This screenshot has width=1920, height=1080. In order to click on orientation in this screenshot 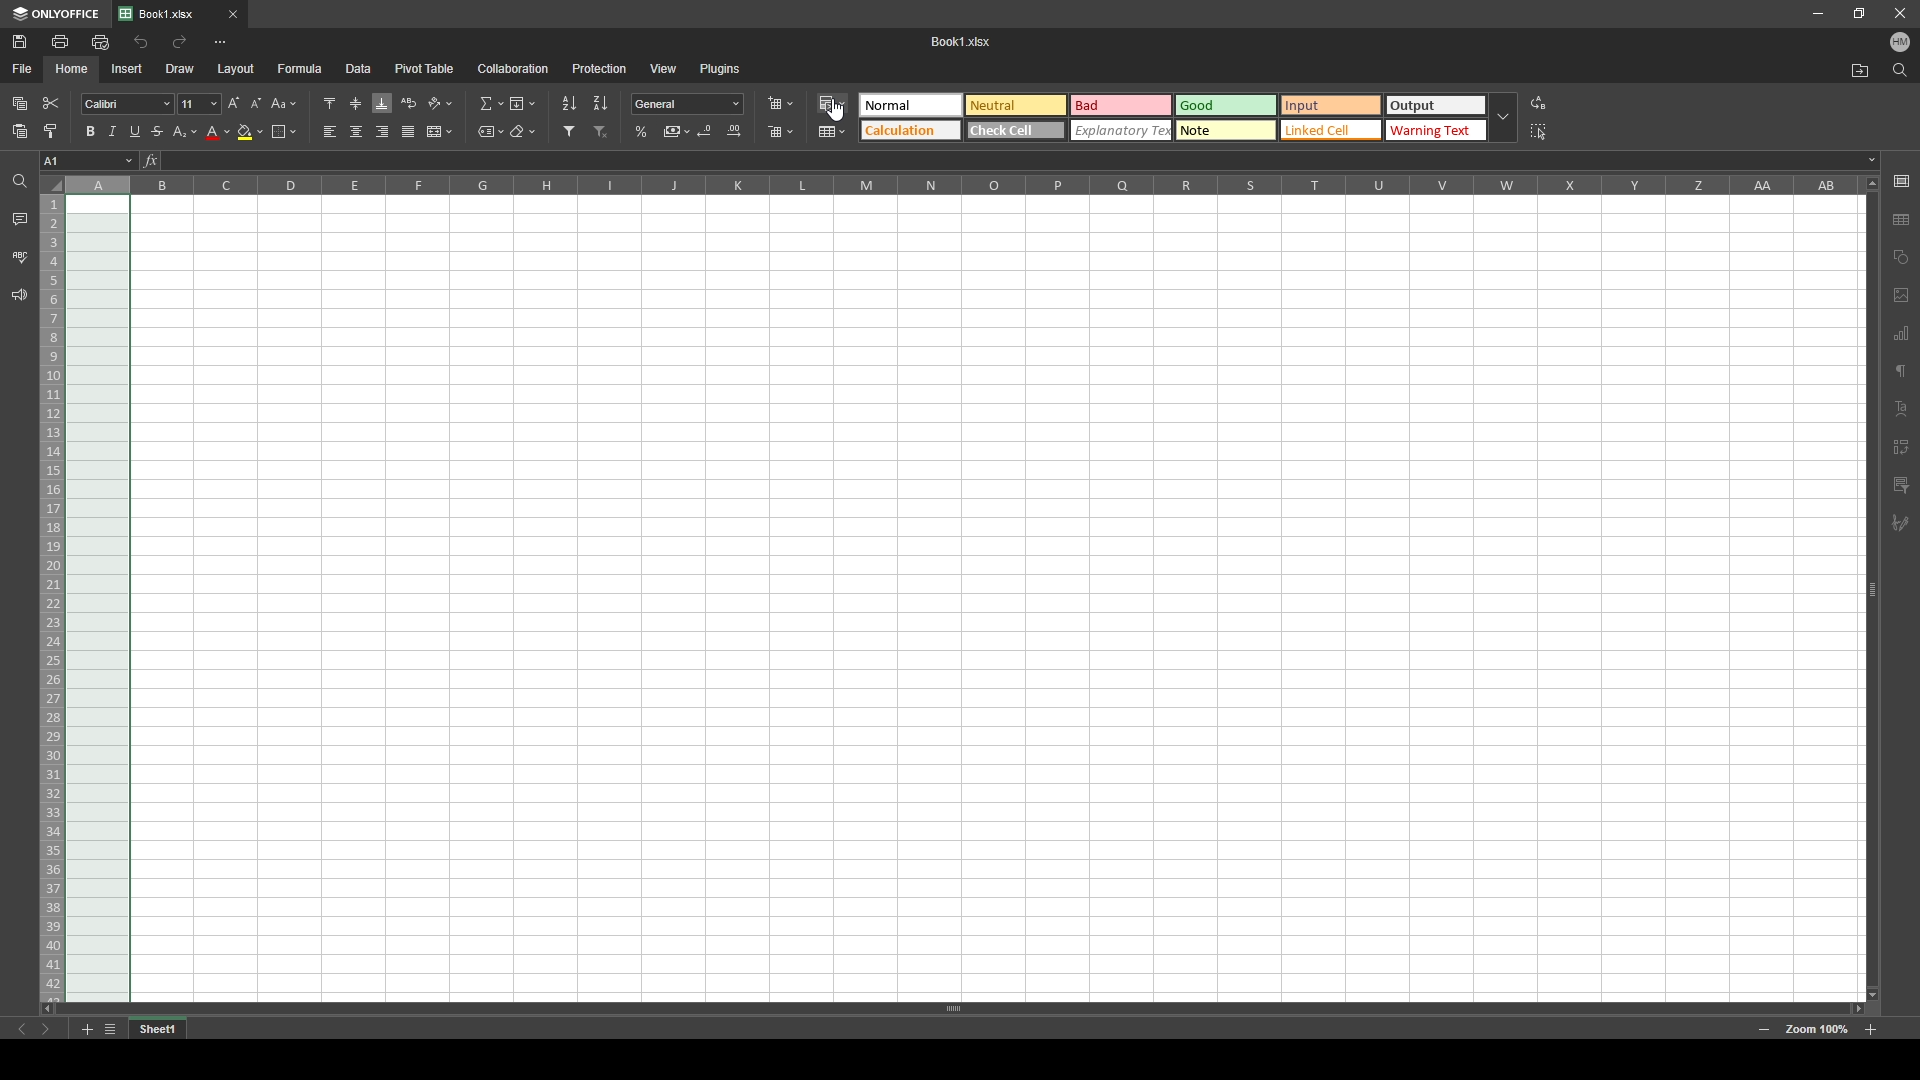, I will do `click(440, 104)`.